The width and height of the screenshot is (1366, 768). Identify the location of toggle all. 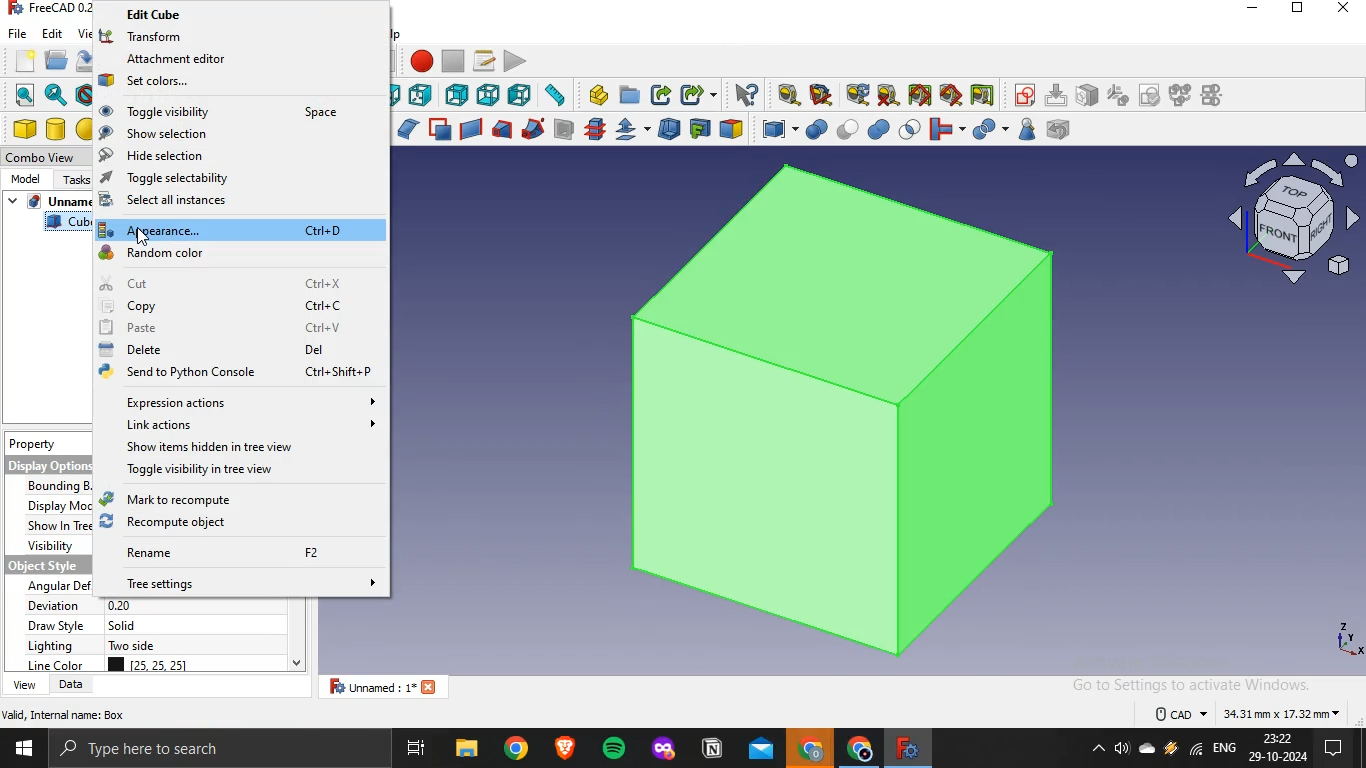
(919, 95).